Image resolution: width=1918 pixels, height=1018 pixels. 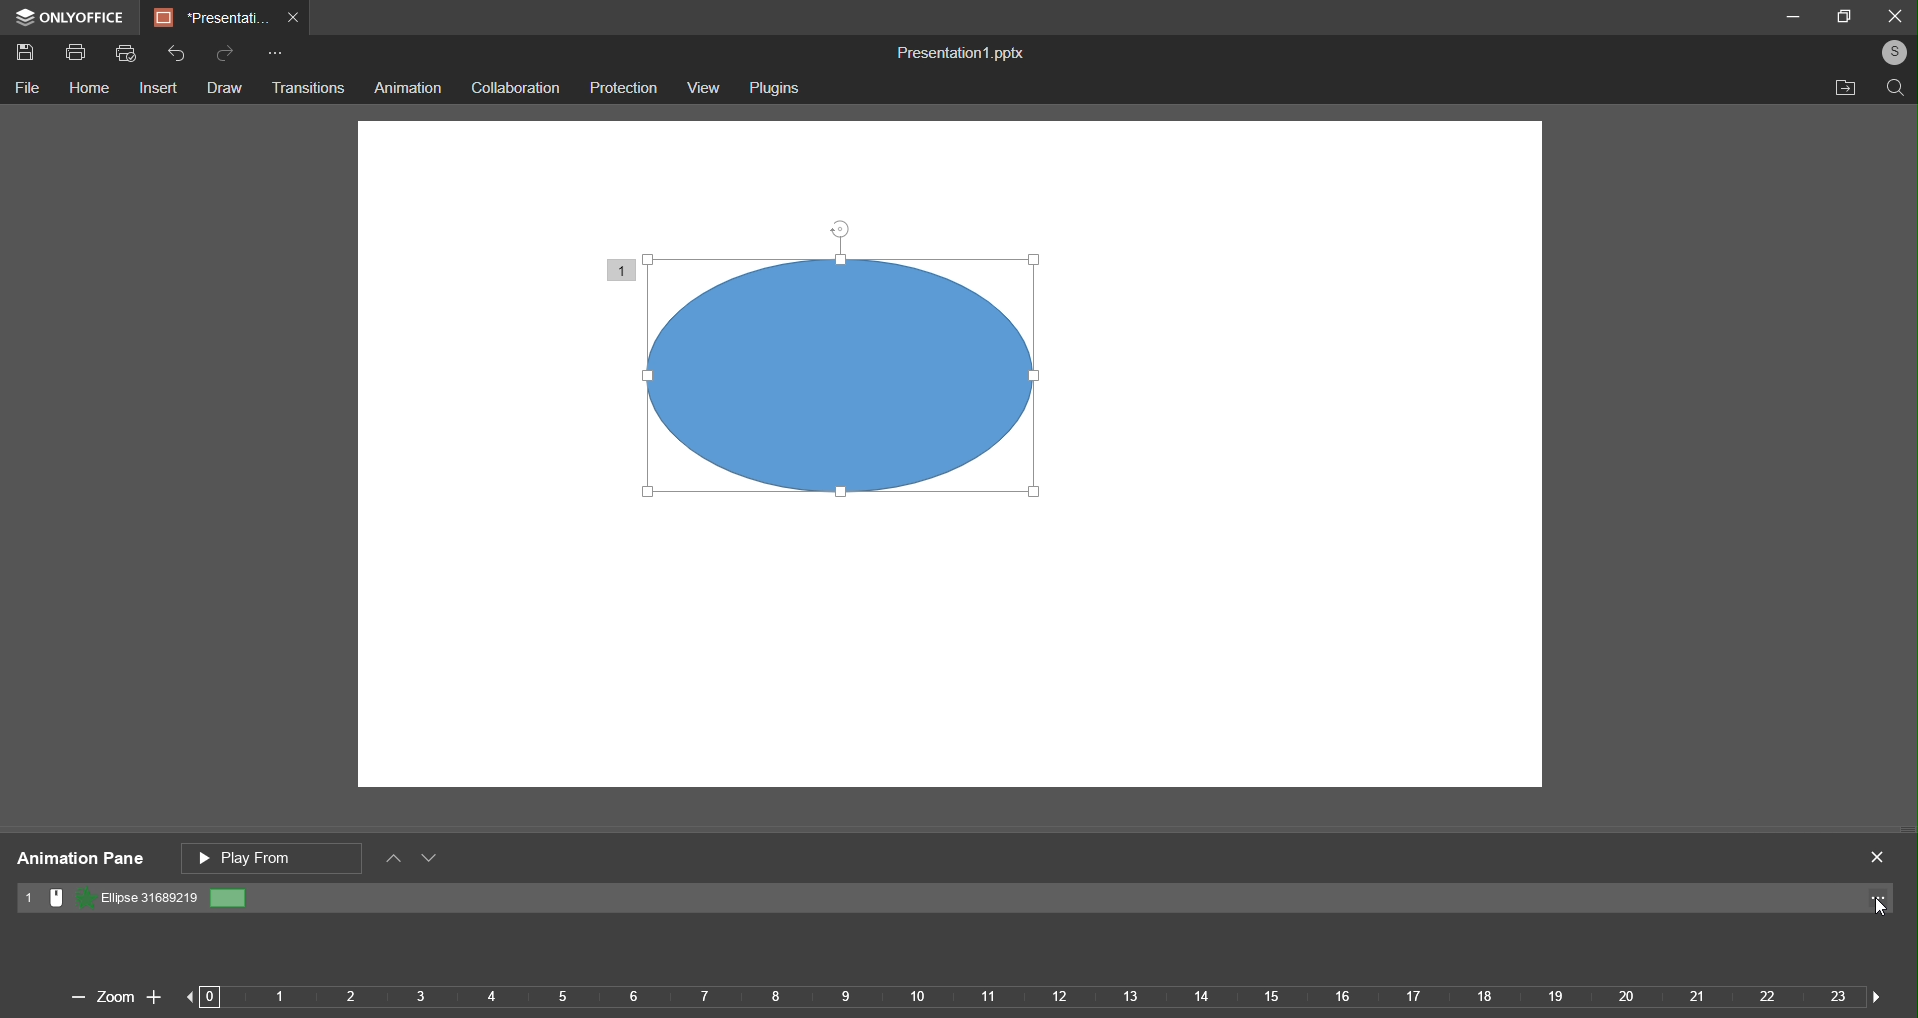 What do you see at coordinates (1871, 994) in the screenshot?
I see `next` at bounding box center [1871, 994].